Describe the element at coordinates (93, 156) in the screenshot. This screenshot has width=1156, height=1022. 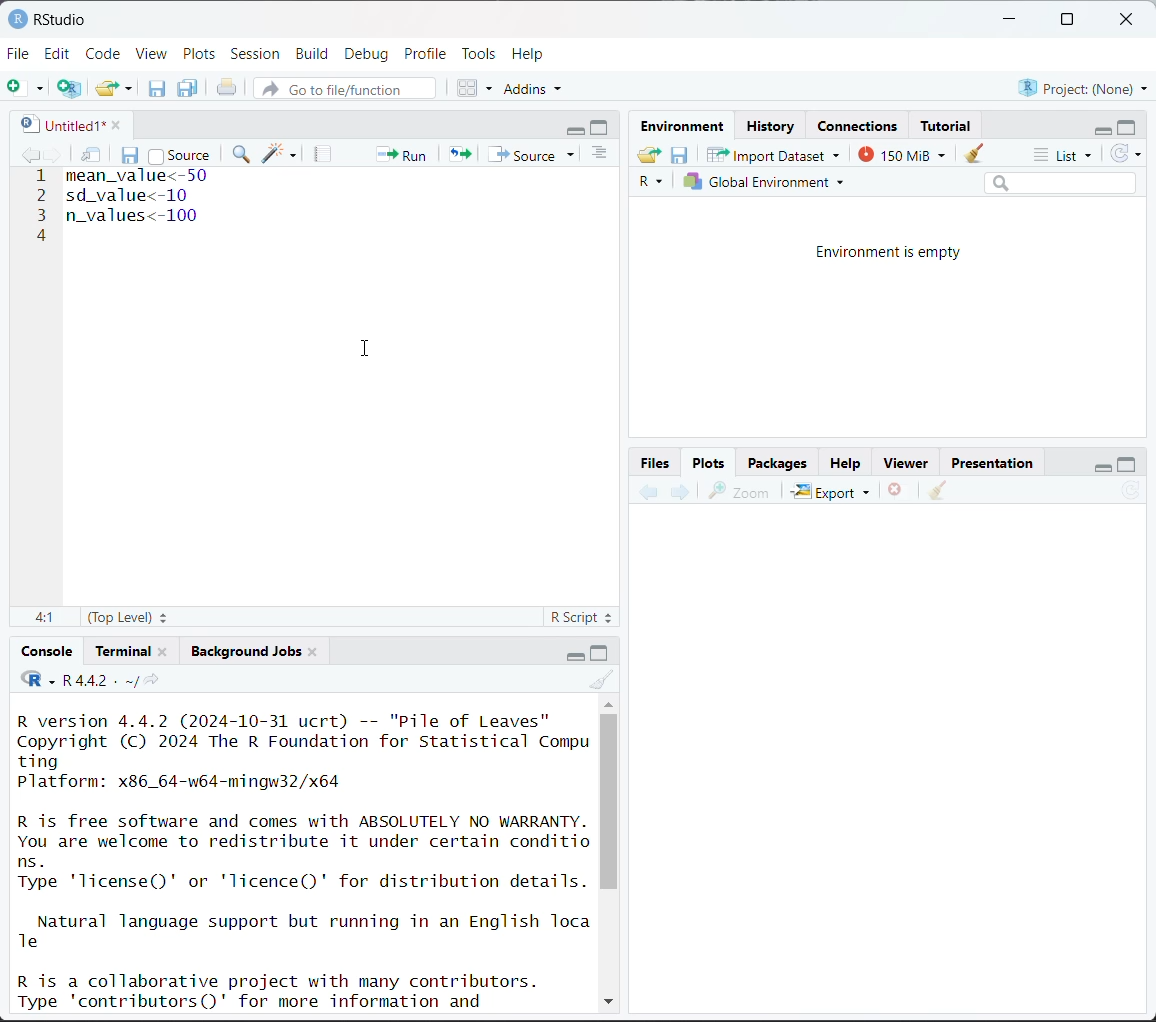
I see `show in new window` at that location.